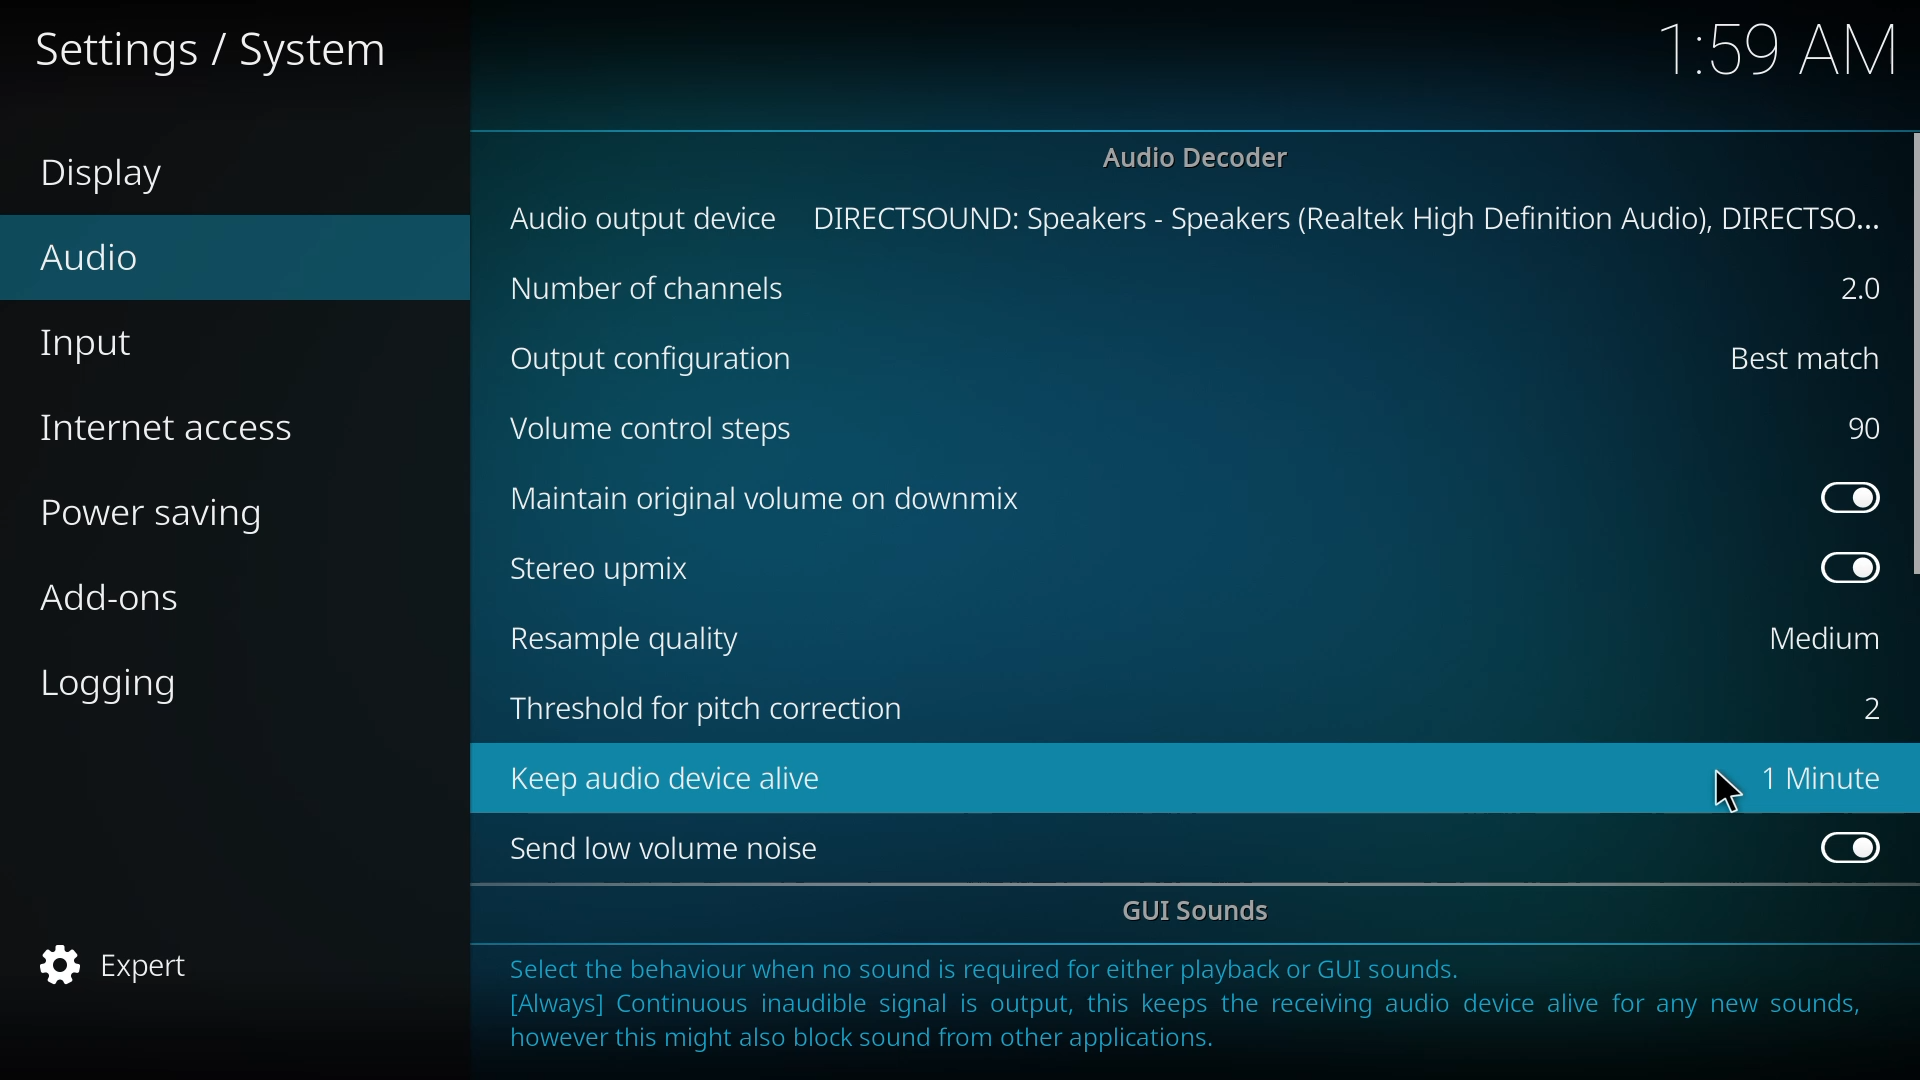  What do you see at coordinates (1850, 289) in the screenshot?
I see `2` at bounding box center [1850, 289].